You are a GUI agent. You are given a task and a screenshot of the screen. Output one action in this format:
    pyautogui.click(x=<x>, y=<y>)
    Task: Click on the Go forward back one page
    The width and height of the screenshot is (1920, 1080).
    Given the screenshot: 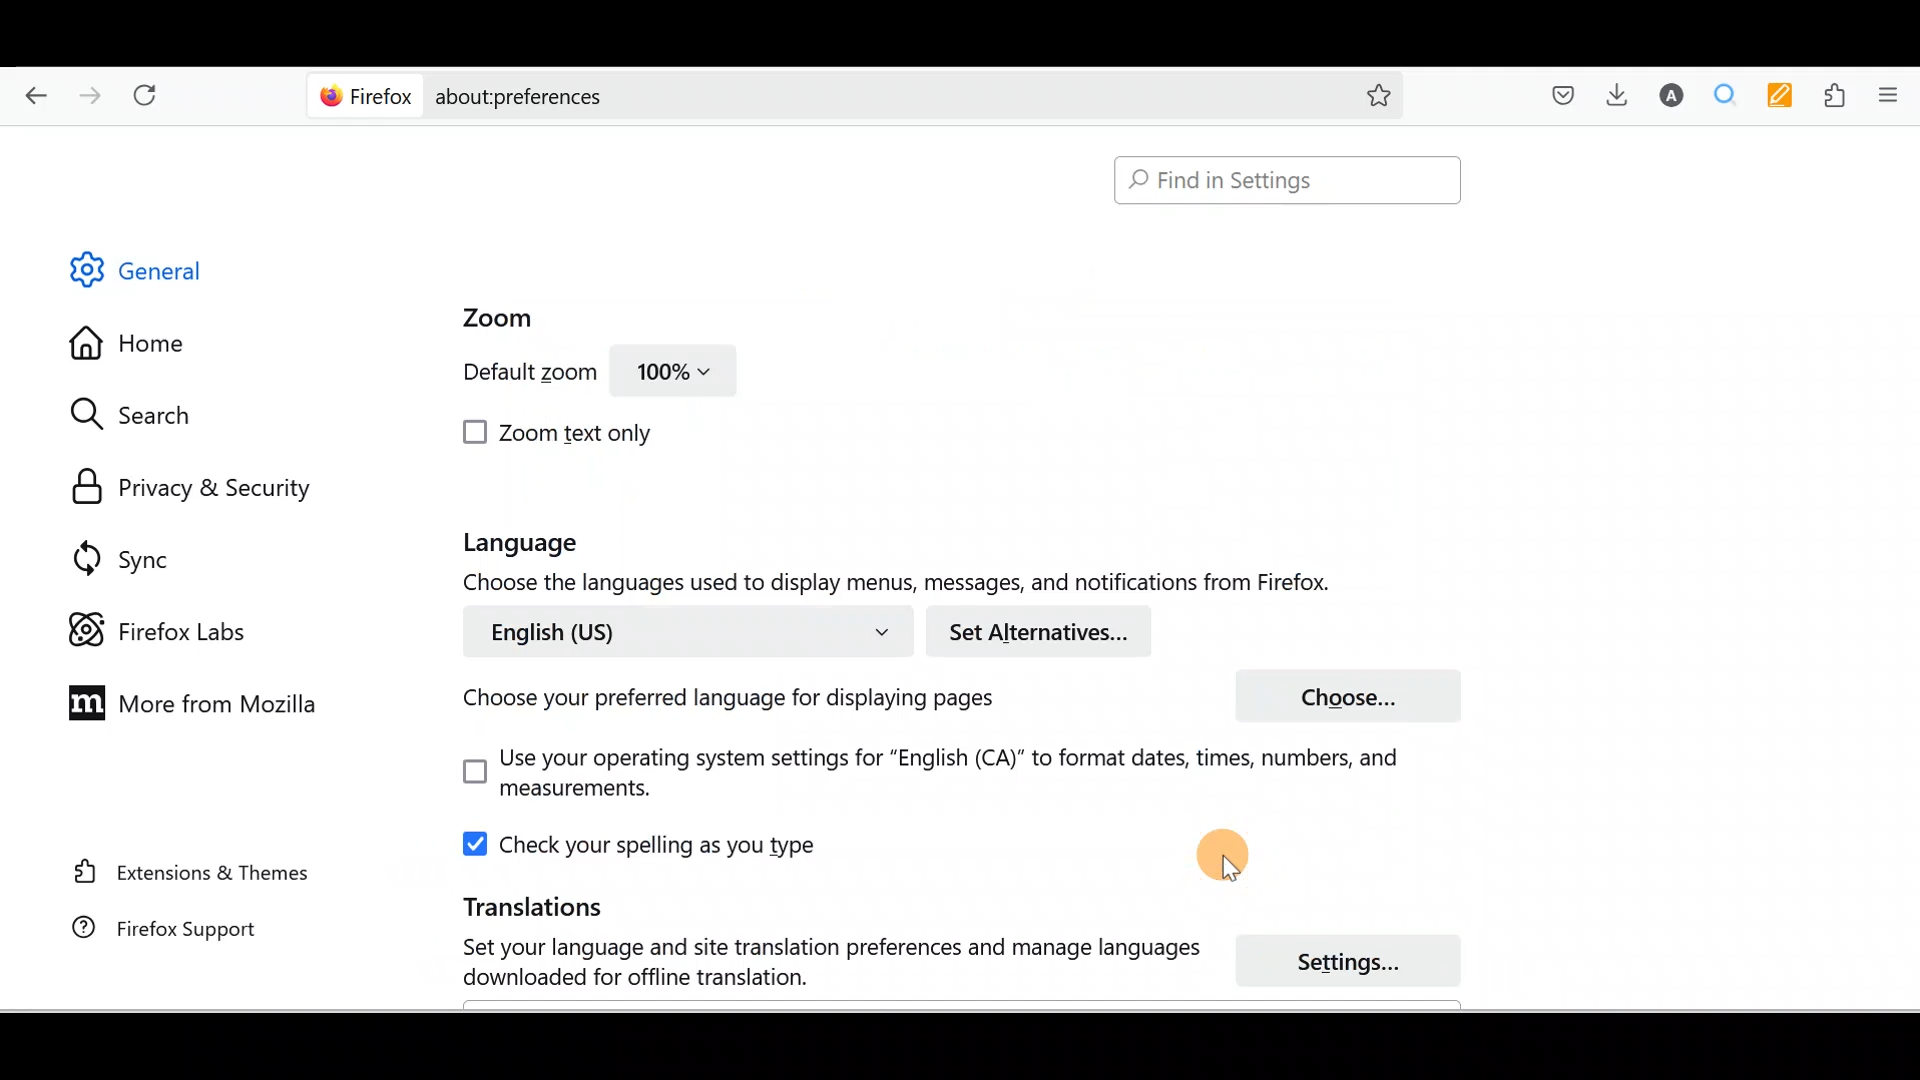 What is the action you would take?
    pyautogui.click(x=93, y=94)
    